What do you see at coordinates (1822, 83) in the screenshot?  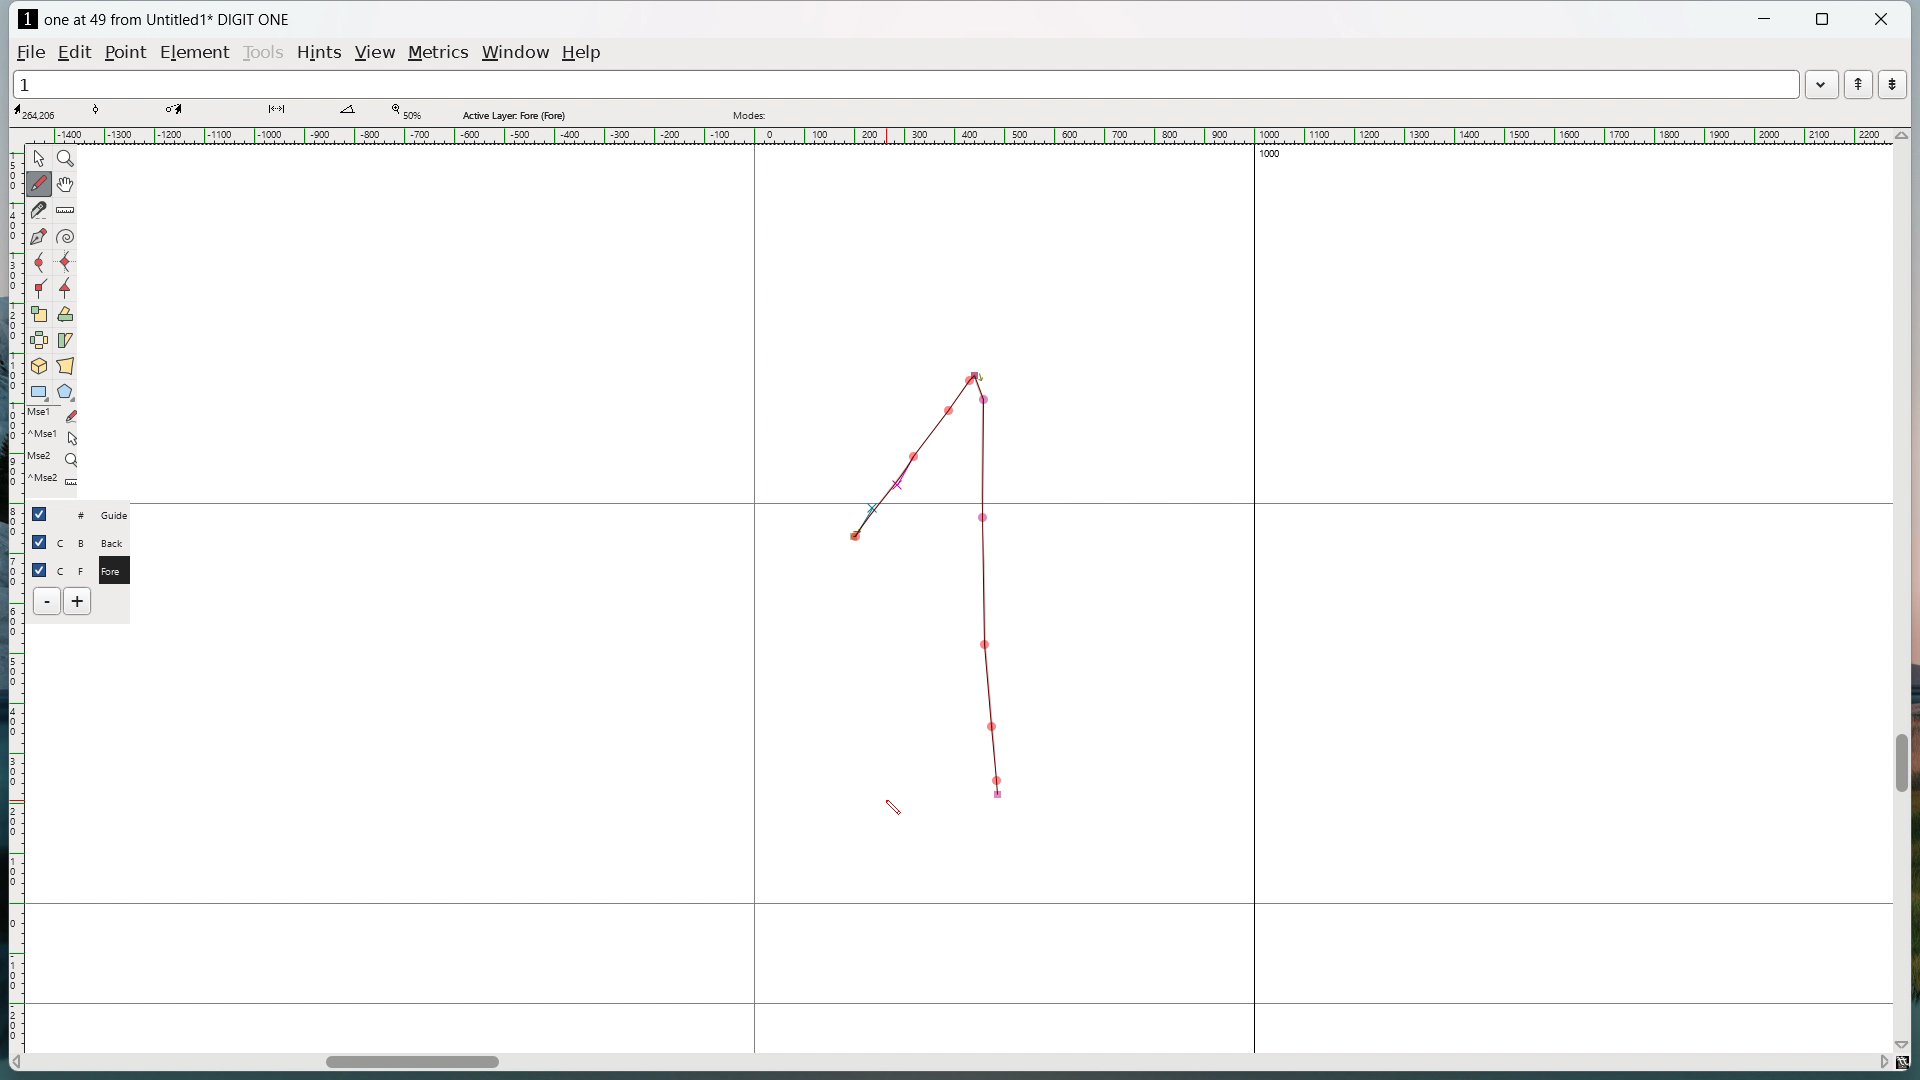 I see `word list` at bounding box center [1822, 83].